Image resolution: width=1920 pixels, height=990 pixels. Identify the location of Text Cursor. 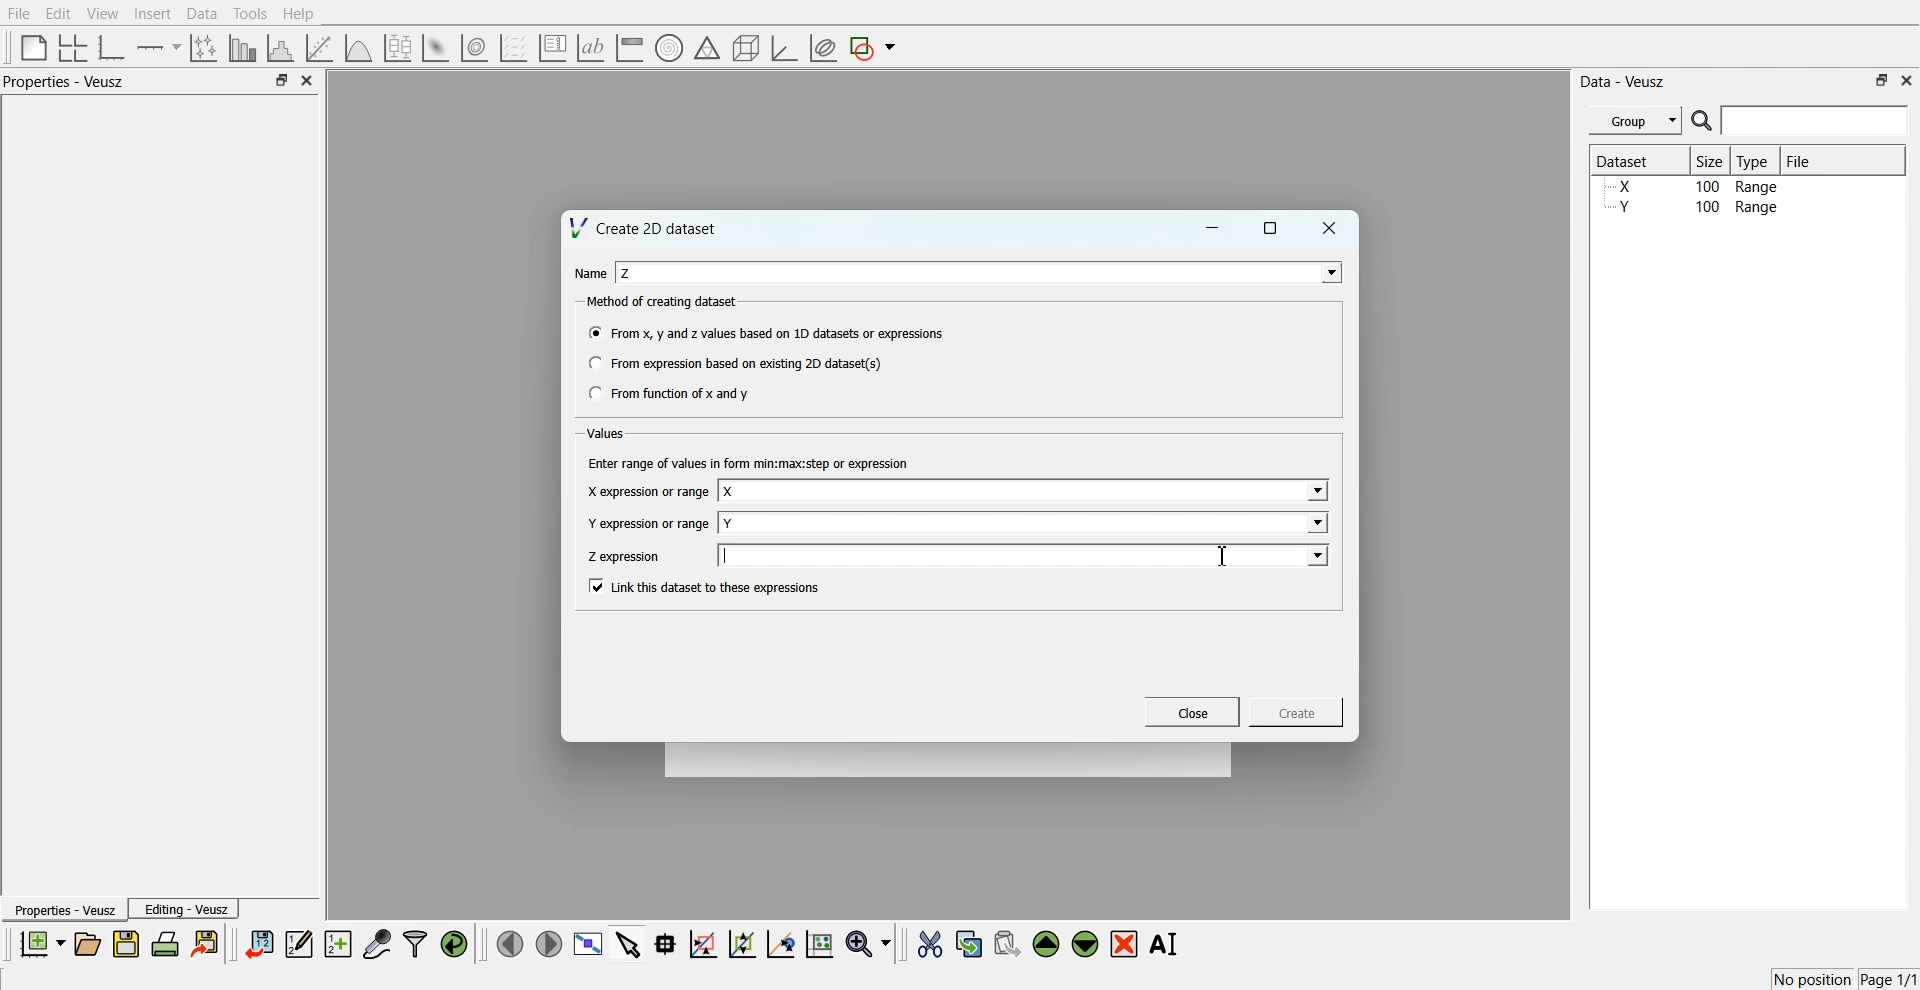
(1226, 555).